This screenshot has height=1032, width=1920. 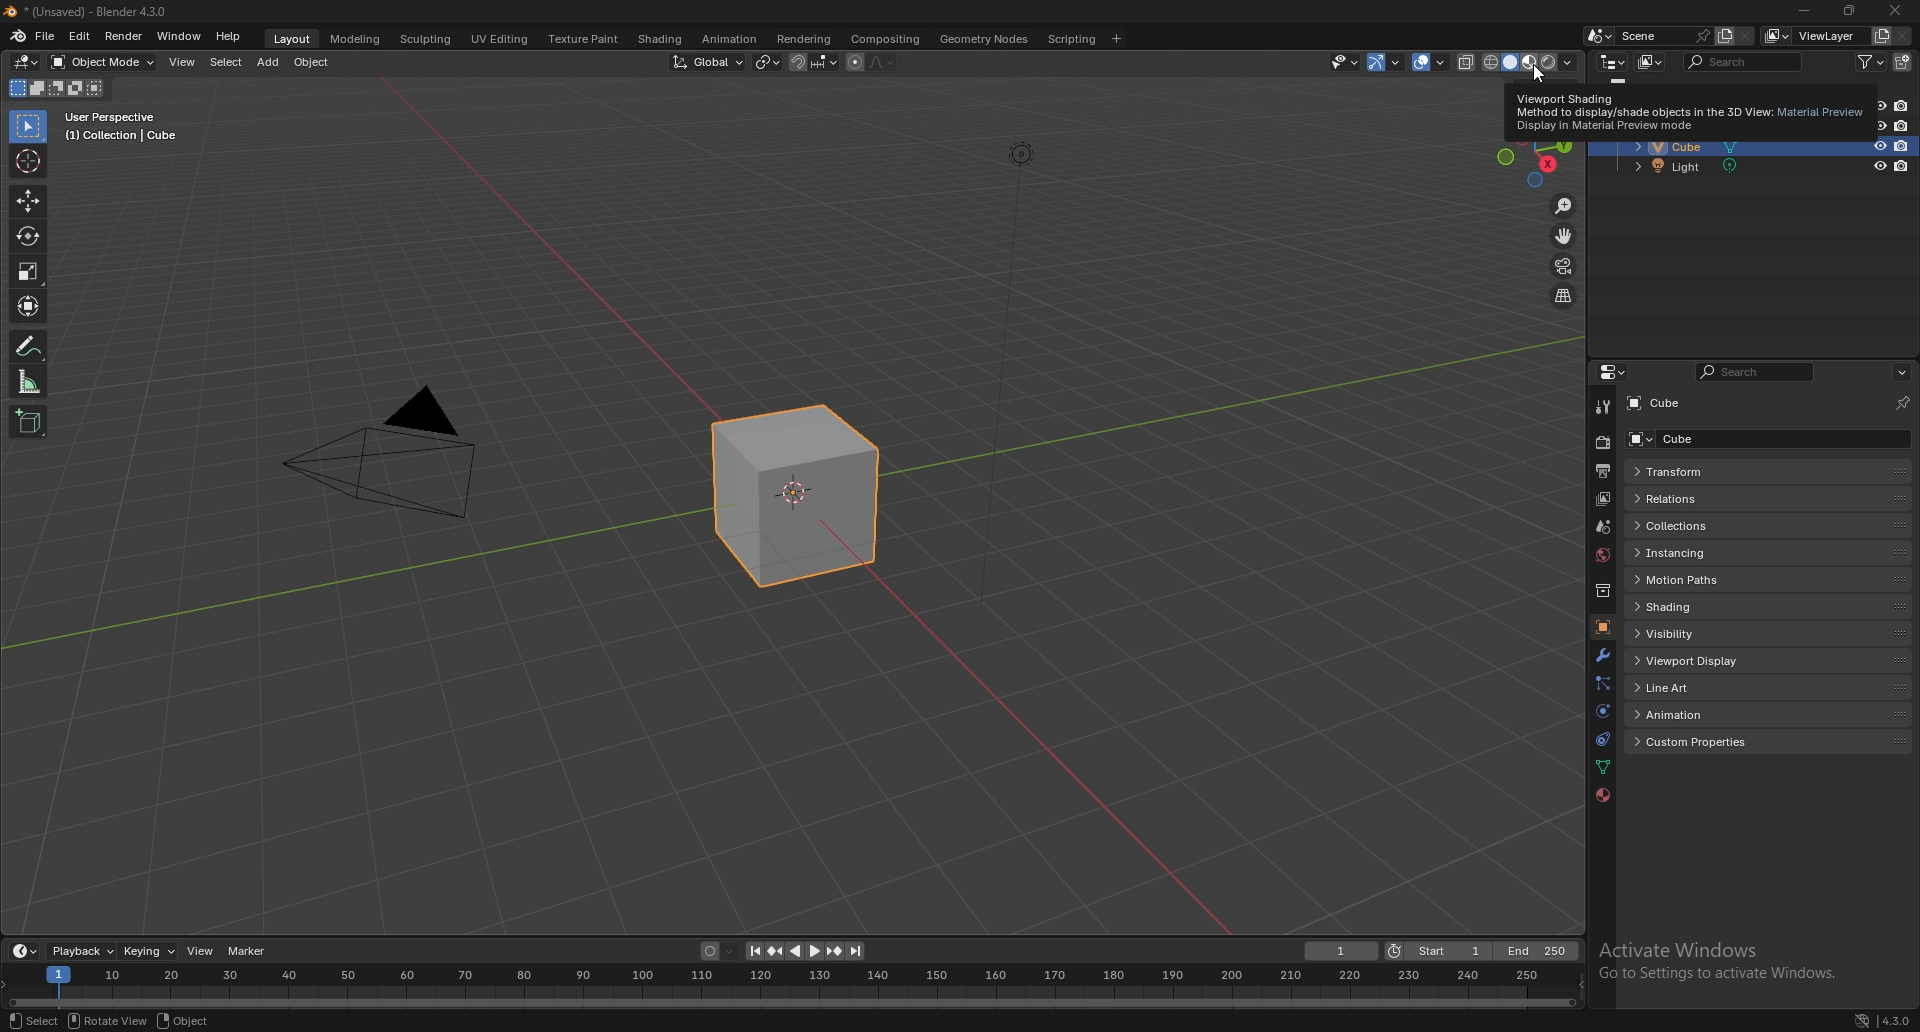 I want to click on viewport shading, so click(x=1529, y=63).